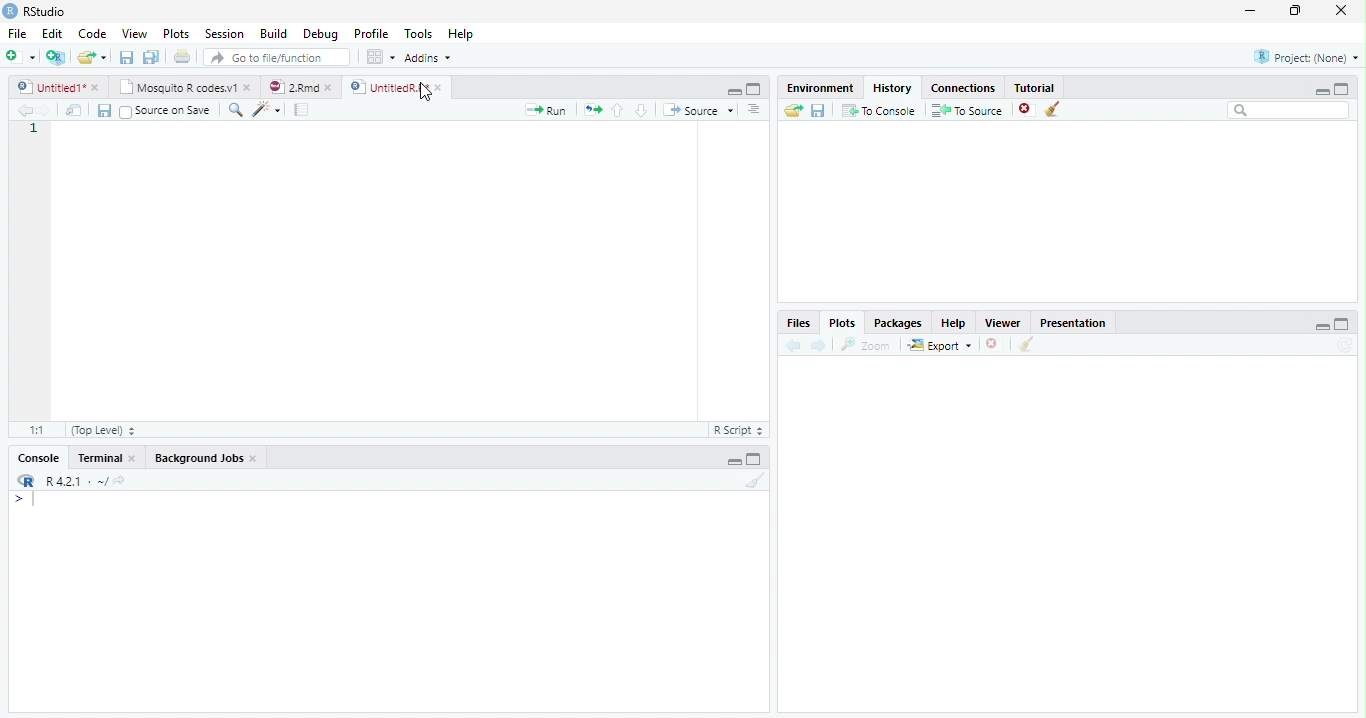  What do you see at coordinates (38, 460) in the screenshot?
I see `Console` at bounding box center [38, 460].